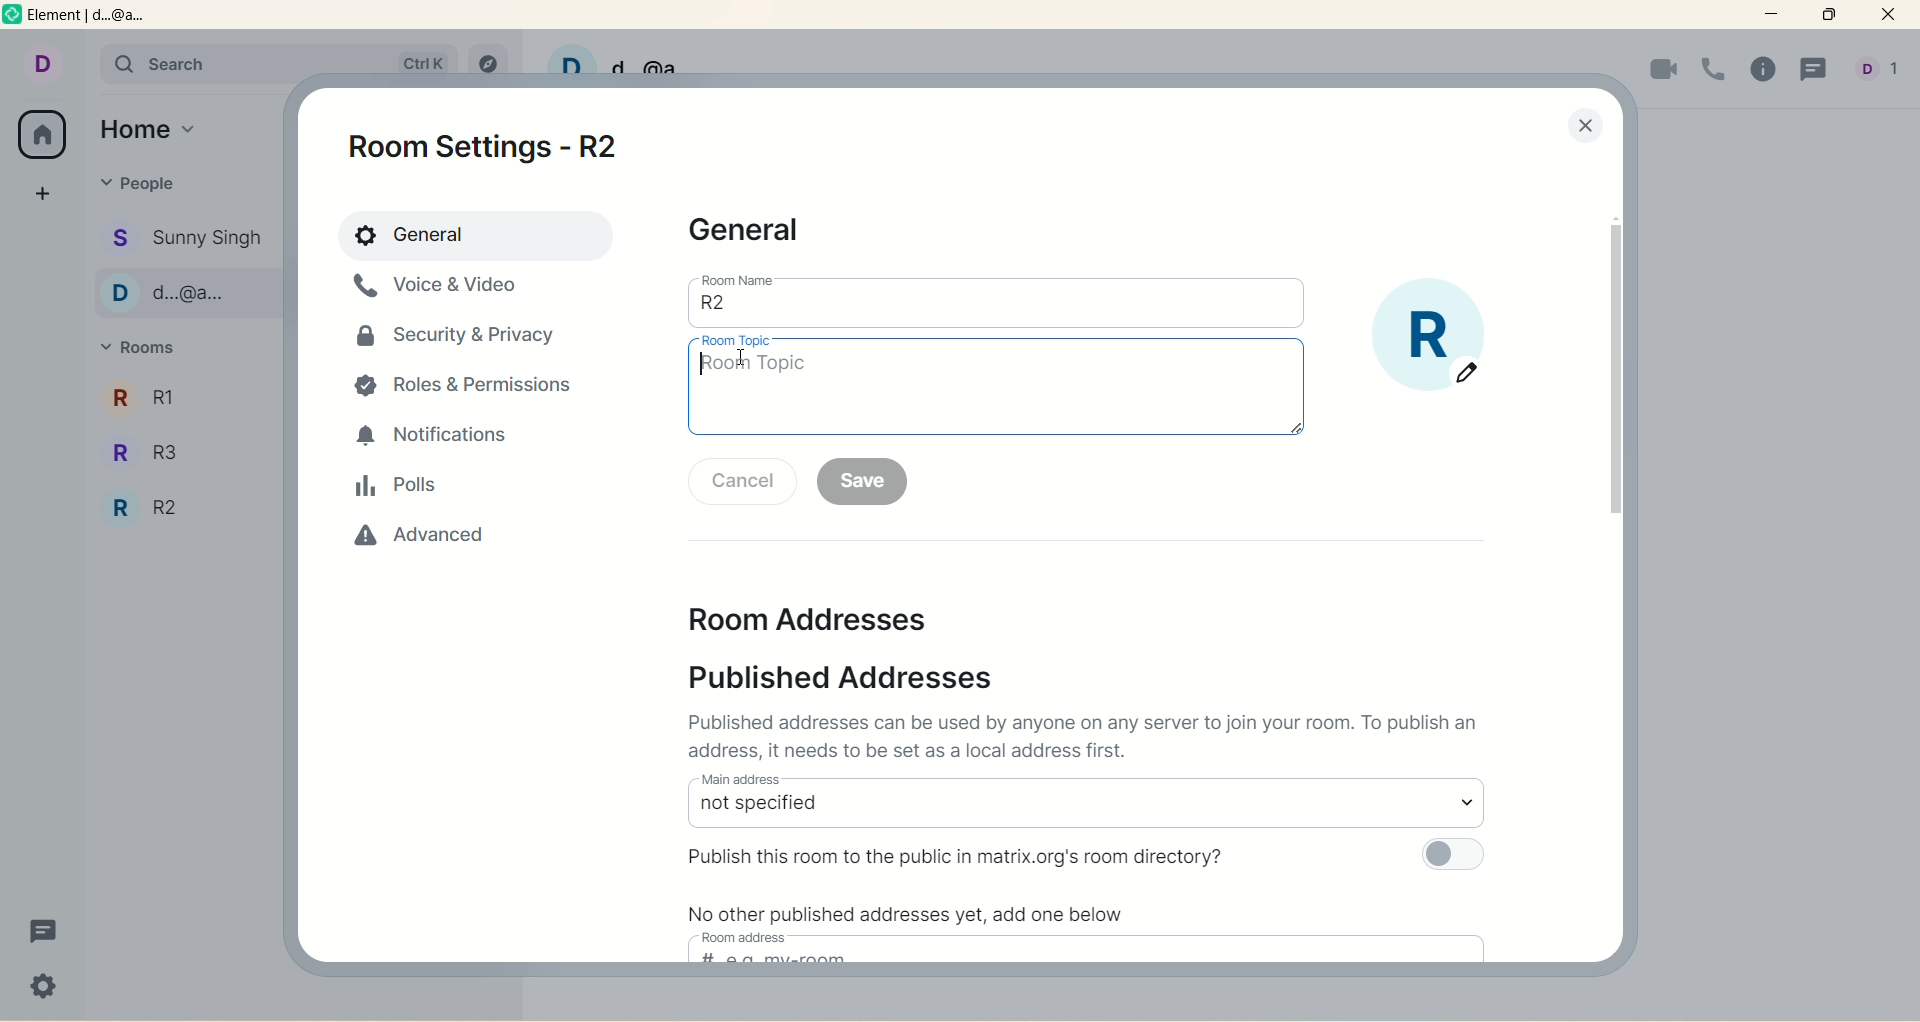  What do you see at coordinates (738, 279) in the screenshot?
I see `room name` at bounding box center [738, 279].